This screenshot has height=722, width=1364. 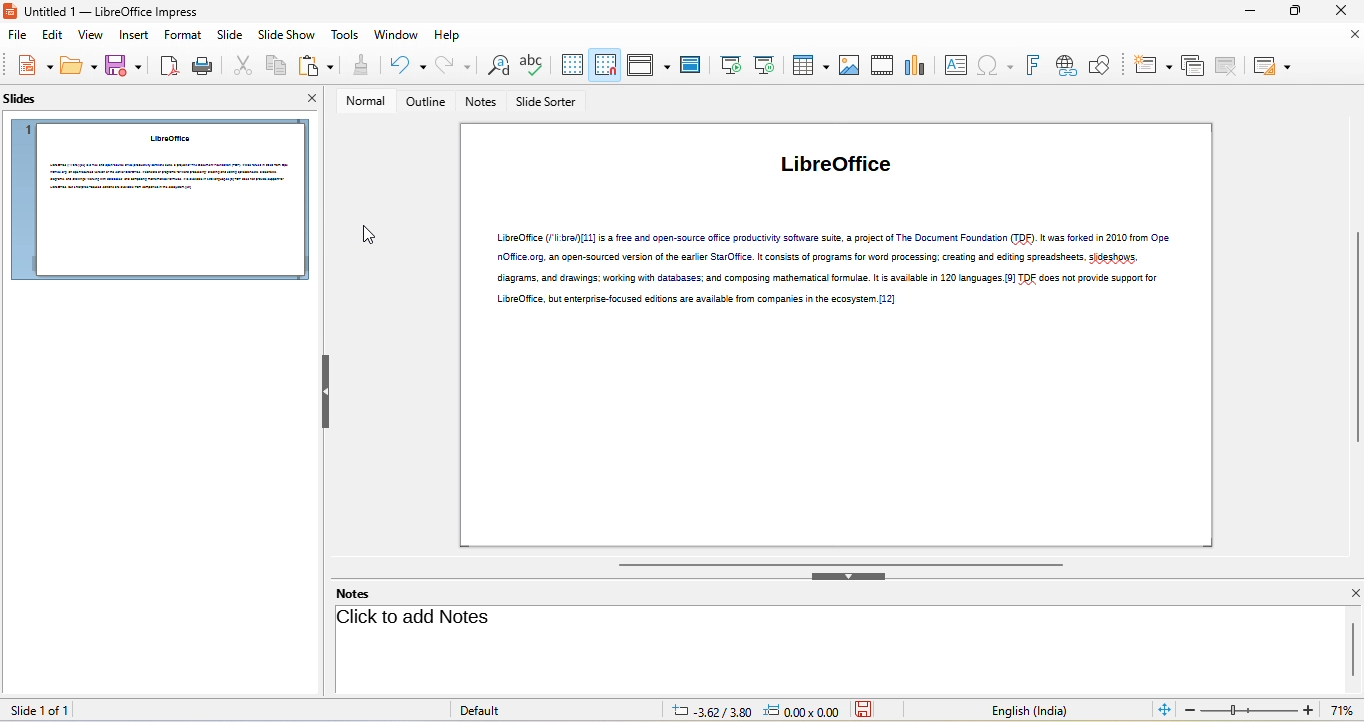 What do you see at coordinates (308, 100) in the screenshot?
I see `close` at bounding box center [308, 100].